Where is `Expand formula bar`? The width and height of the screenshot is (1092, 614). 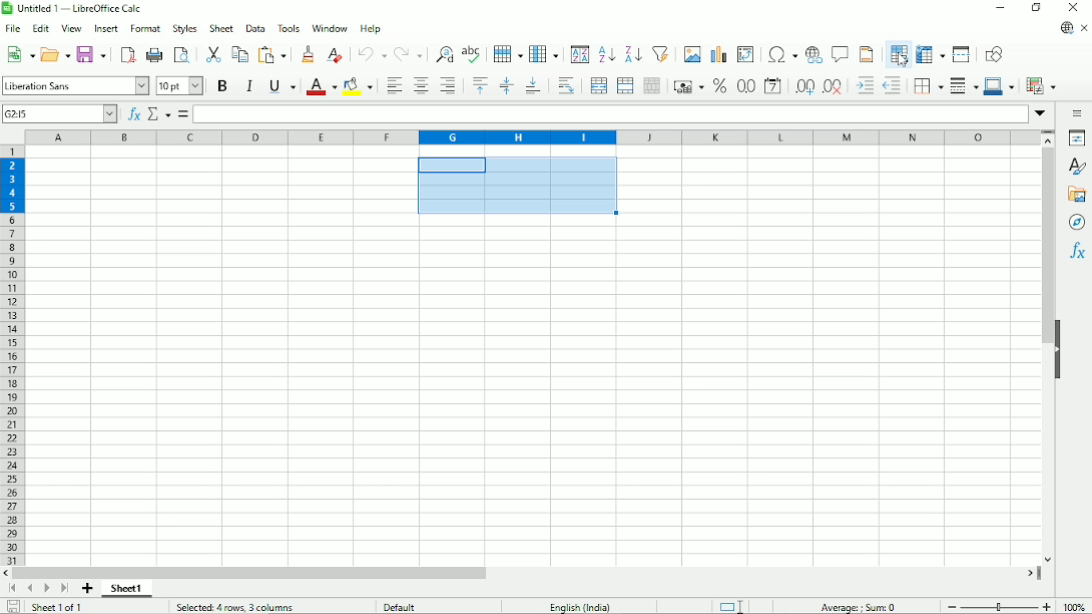
Expand formula bar is located at coordinates (1042, 114).